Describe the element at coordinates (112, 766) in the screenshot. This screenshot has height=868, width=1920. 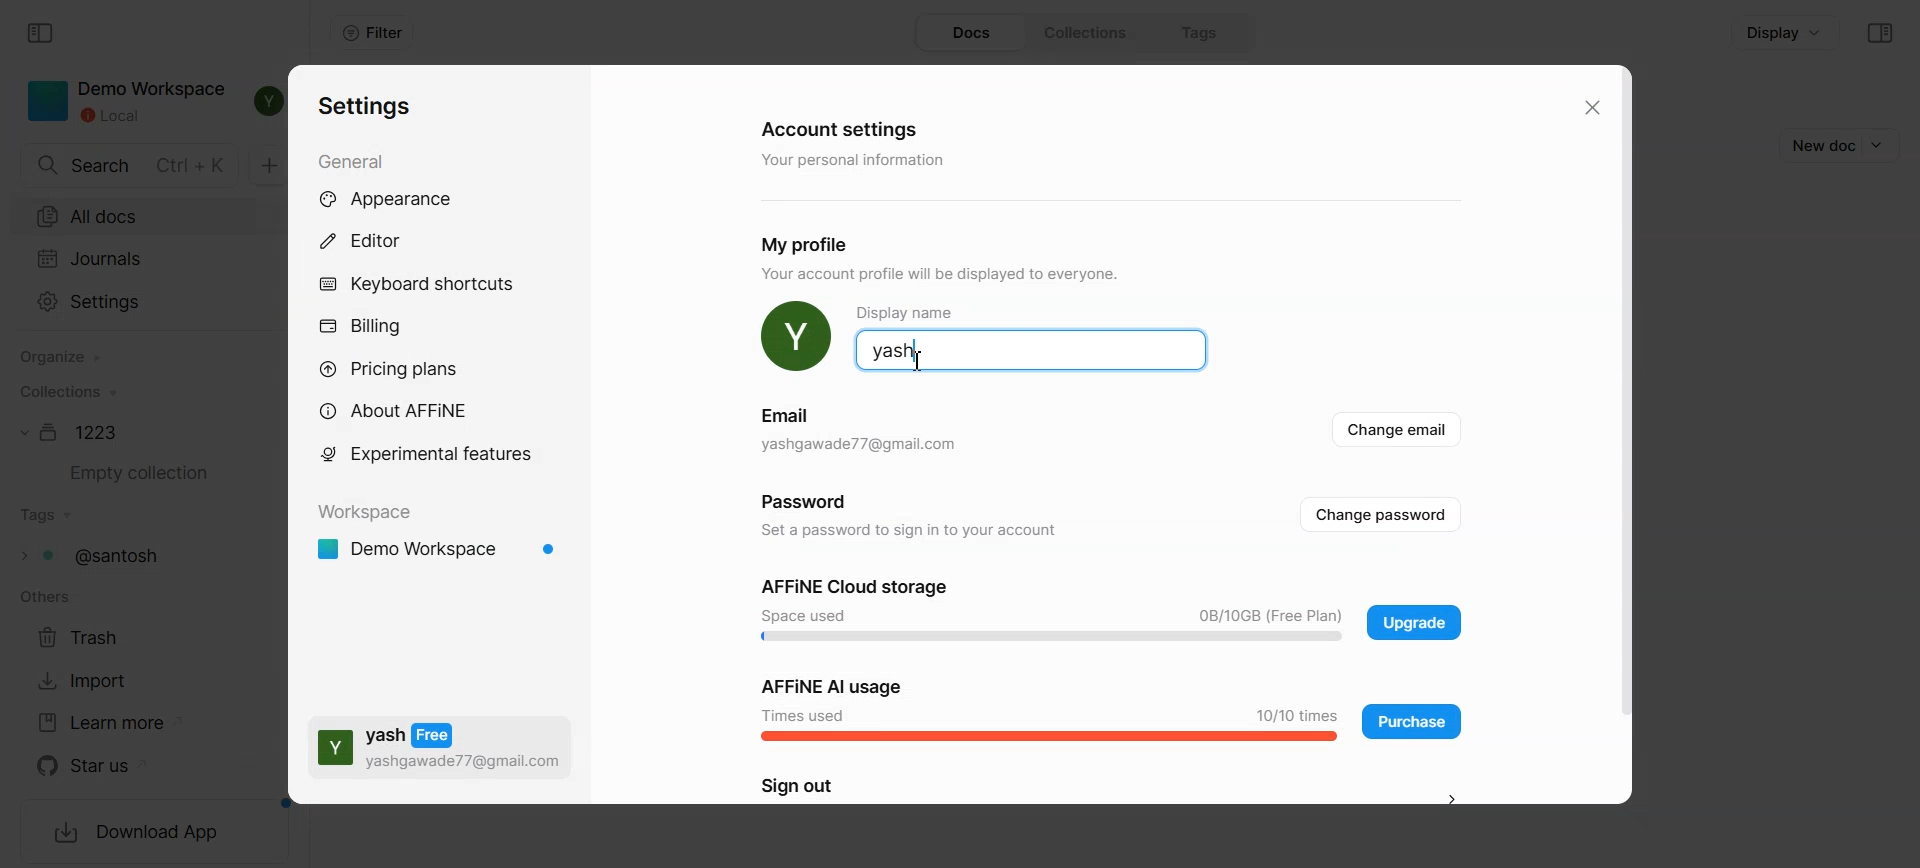
I see `Star us` at that location.